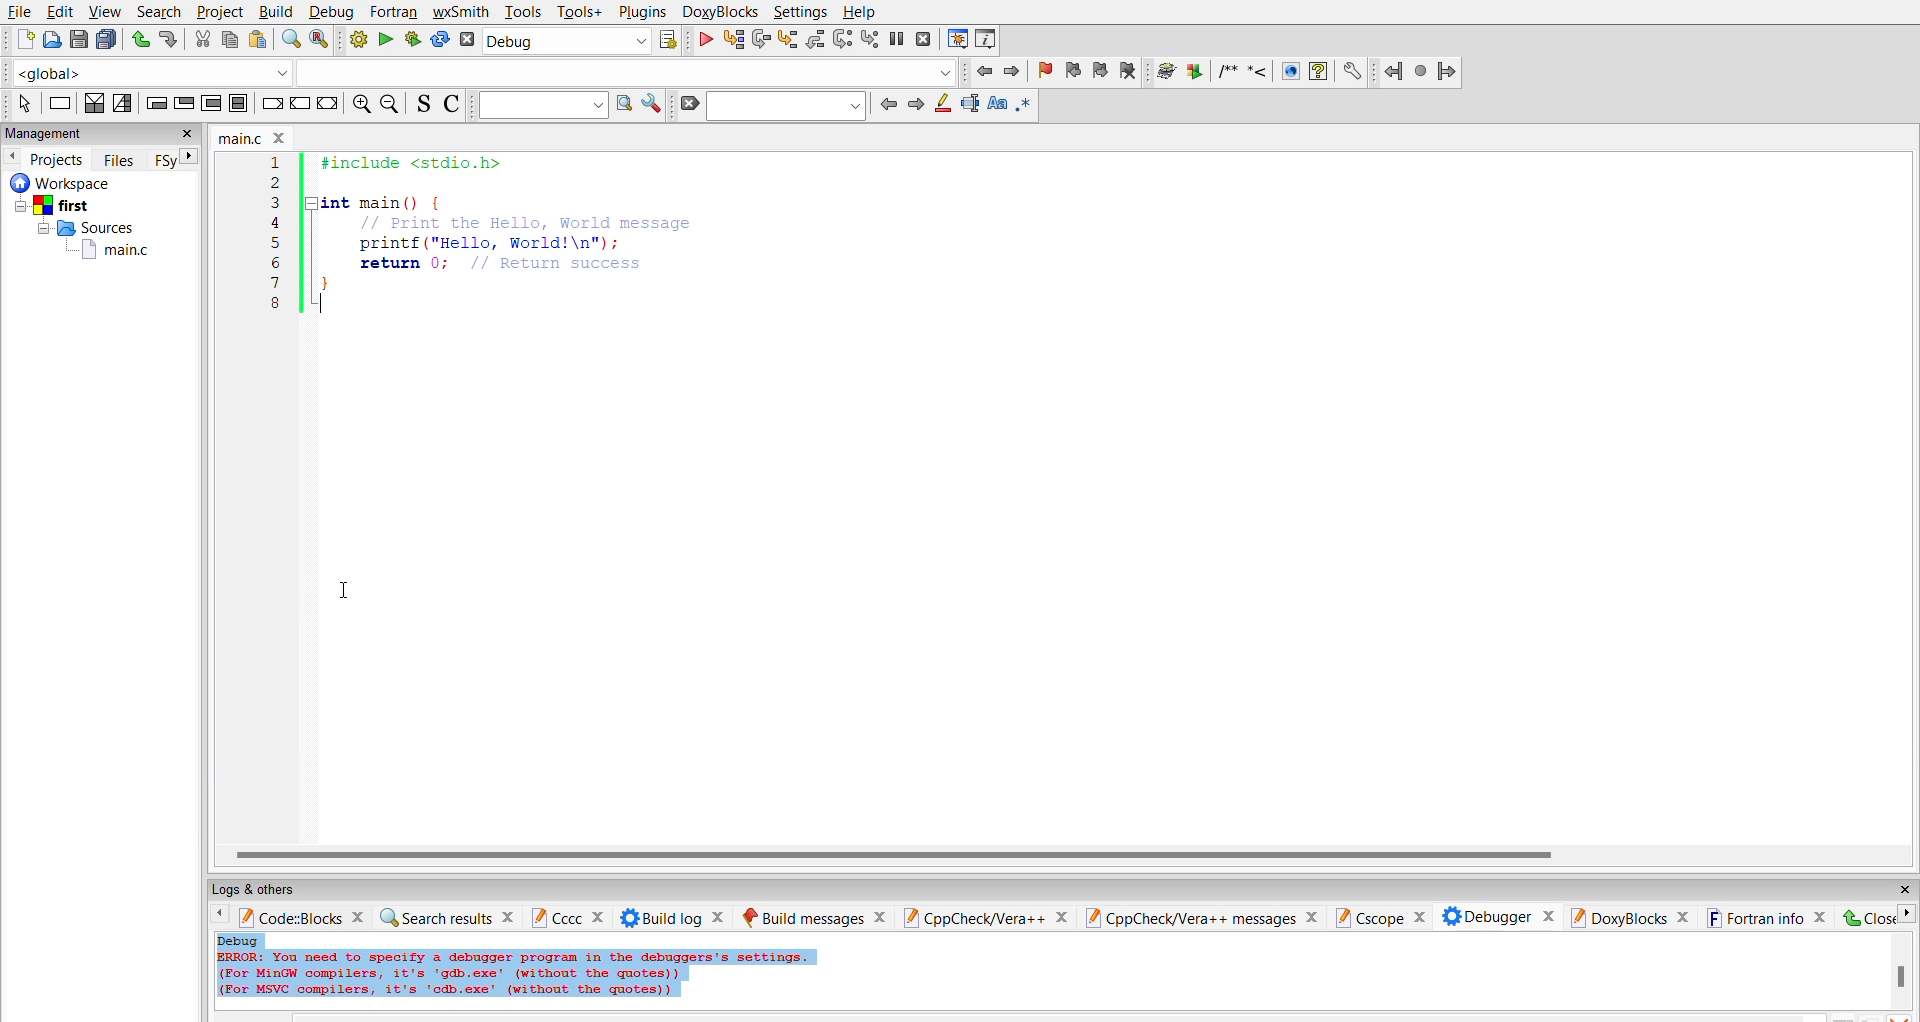  I want to click on vertical scroll bar, so click(1905, 973).